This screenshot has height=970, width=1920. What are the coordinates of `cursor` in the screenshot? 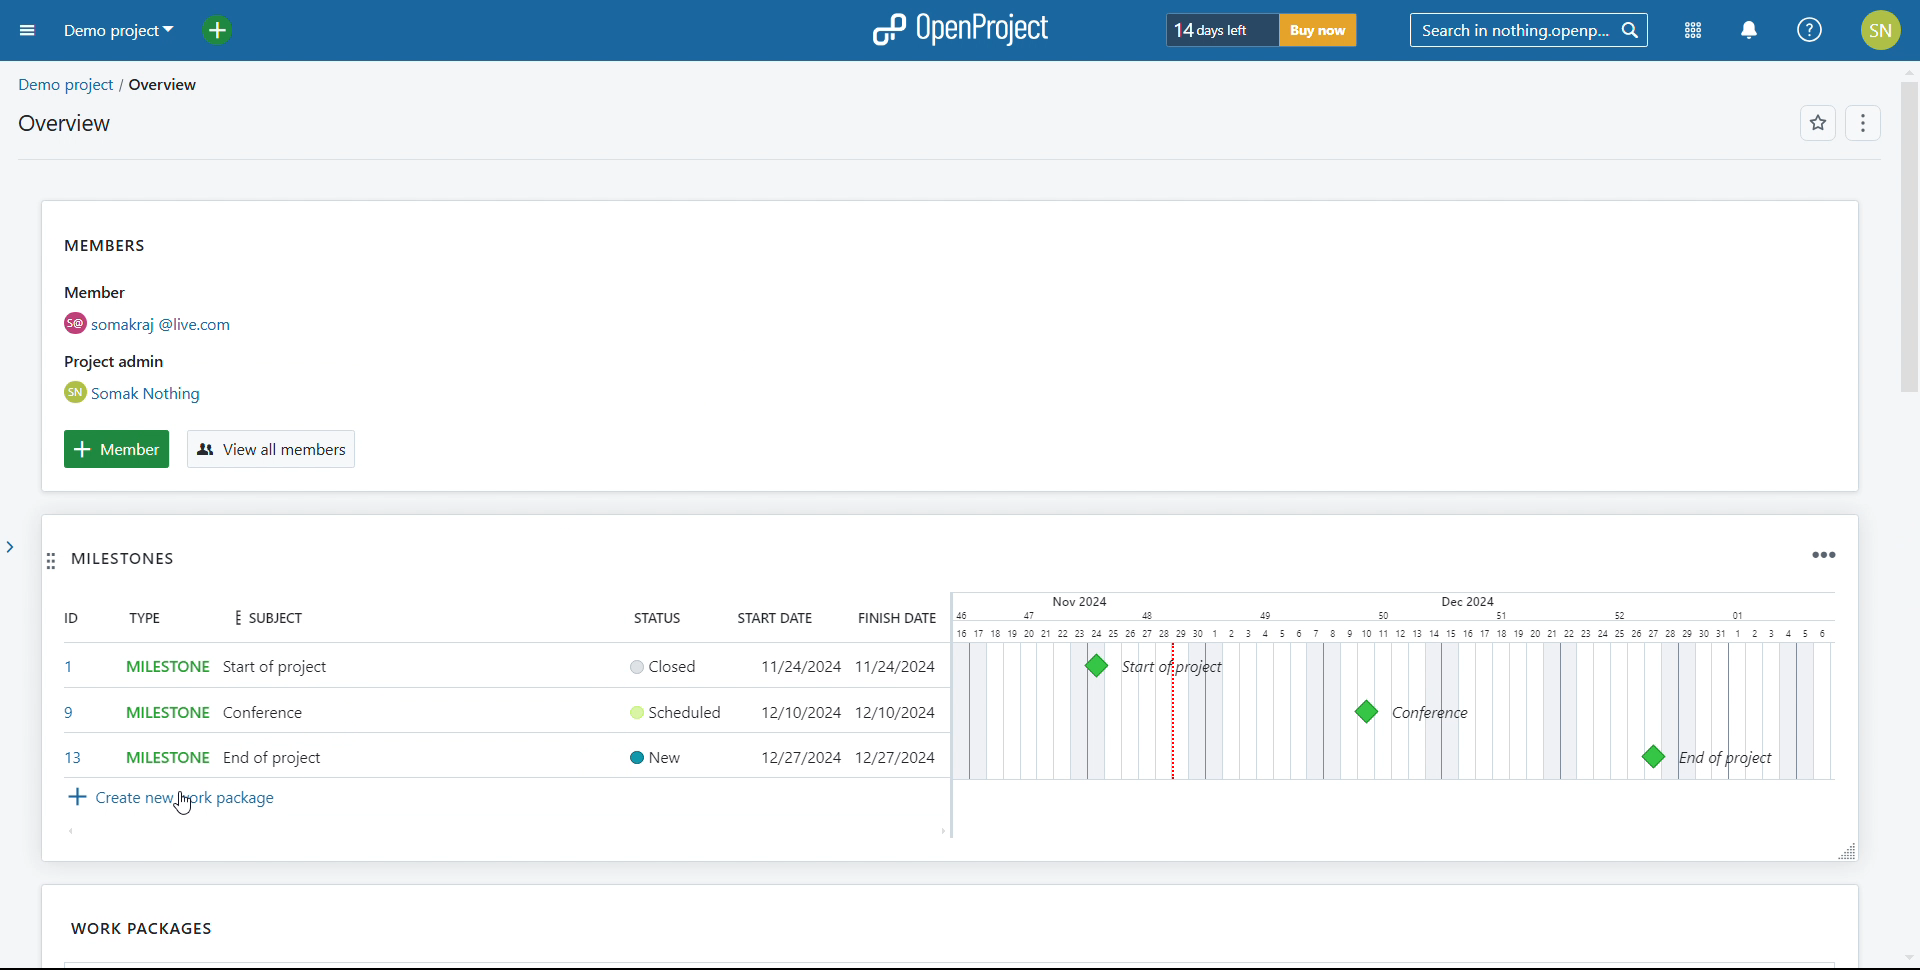 It's located at (197, 813).